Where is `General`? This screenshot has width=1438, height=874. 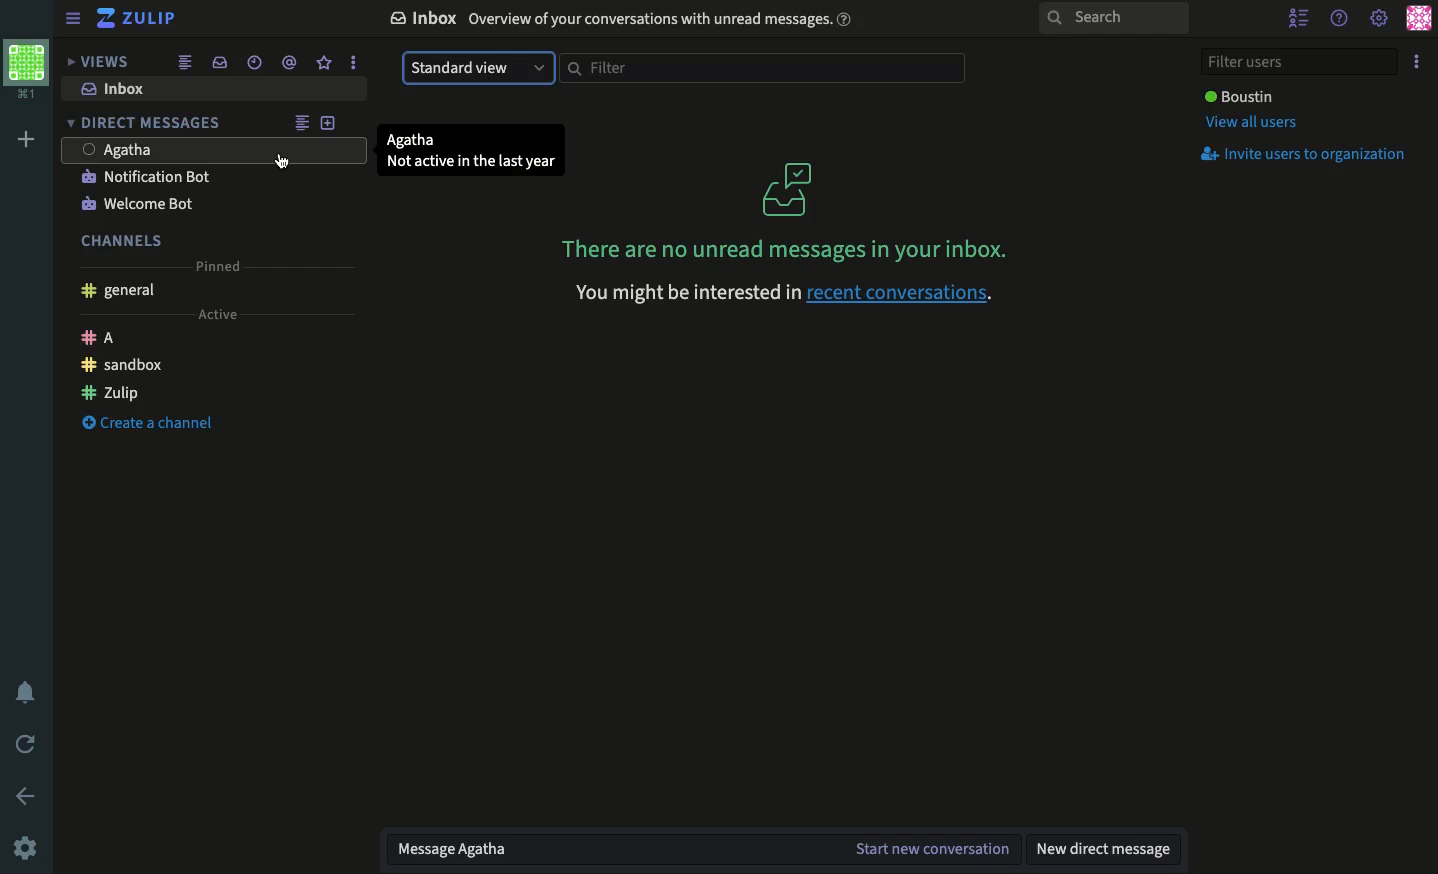 General is located at coordinates (113, 292).